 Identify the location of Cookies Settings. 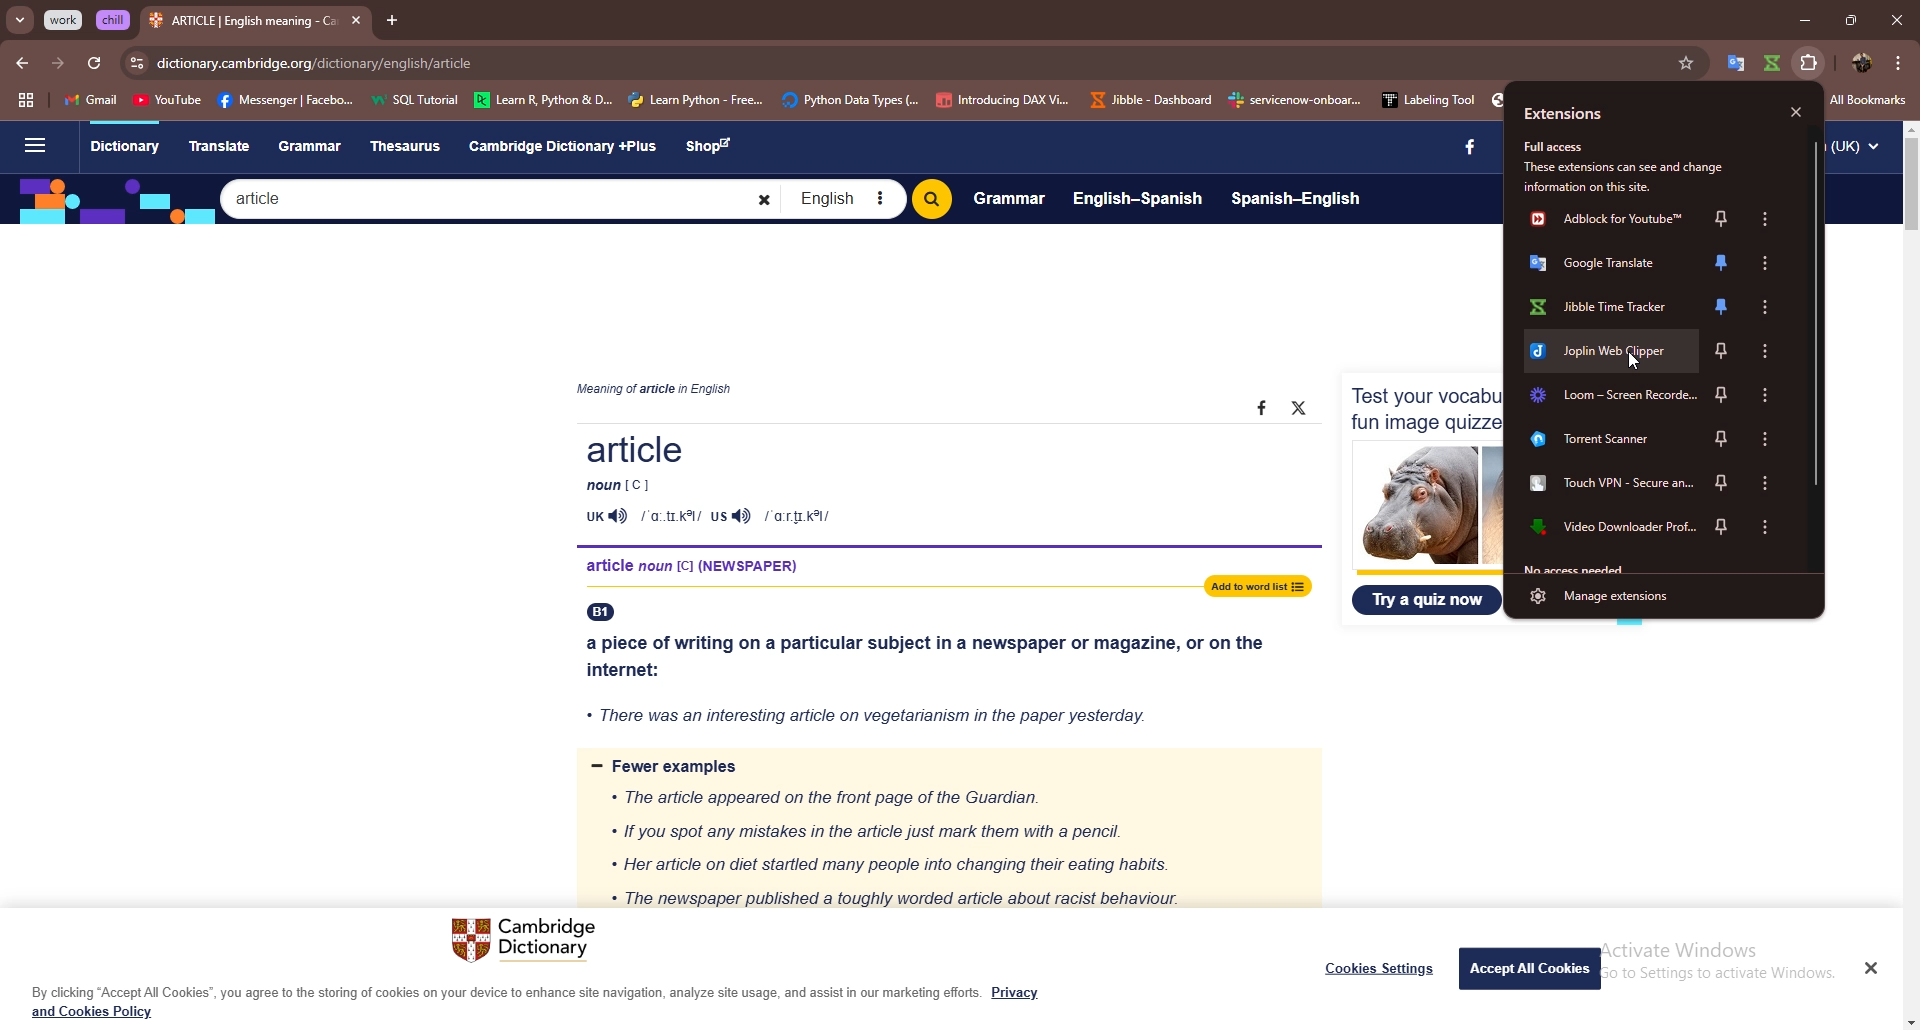
(1380, 968).